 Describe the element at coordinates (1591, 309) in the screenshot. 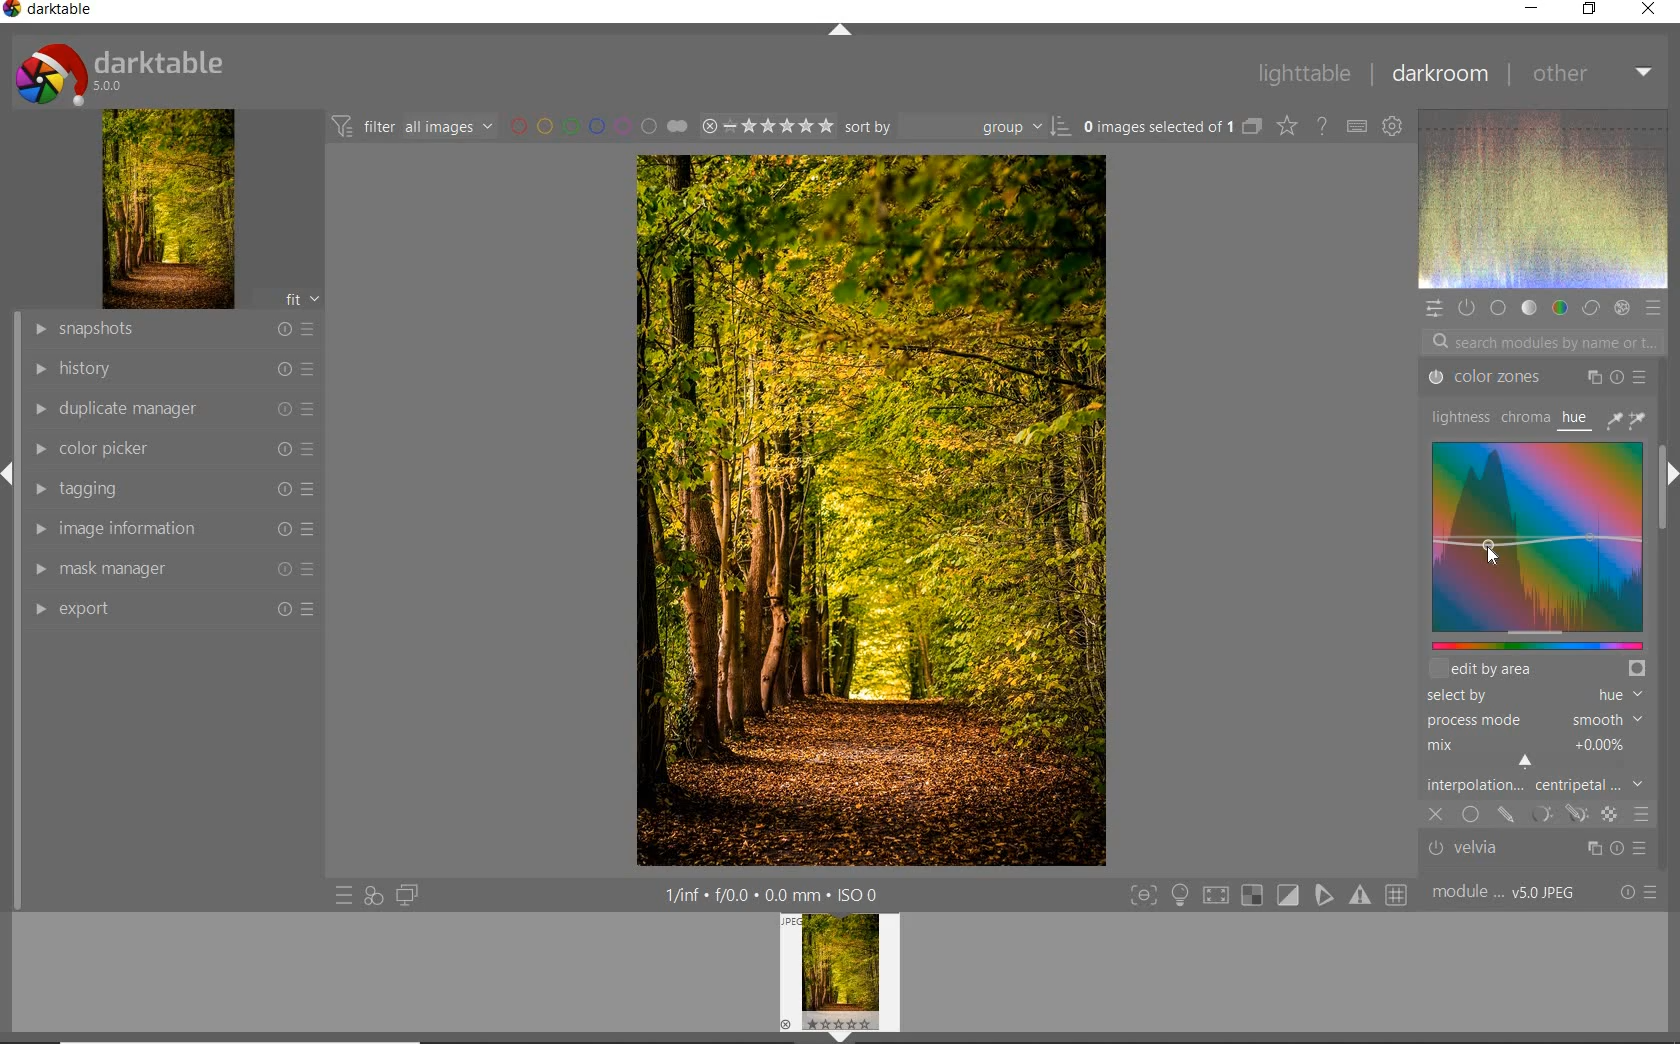

I see `CORRECT` at that location.